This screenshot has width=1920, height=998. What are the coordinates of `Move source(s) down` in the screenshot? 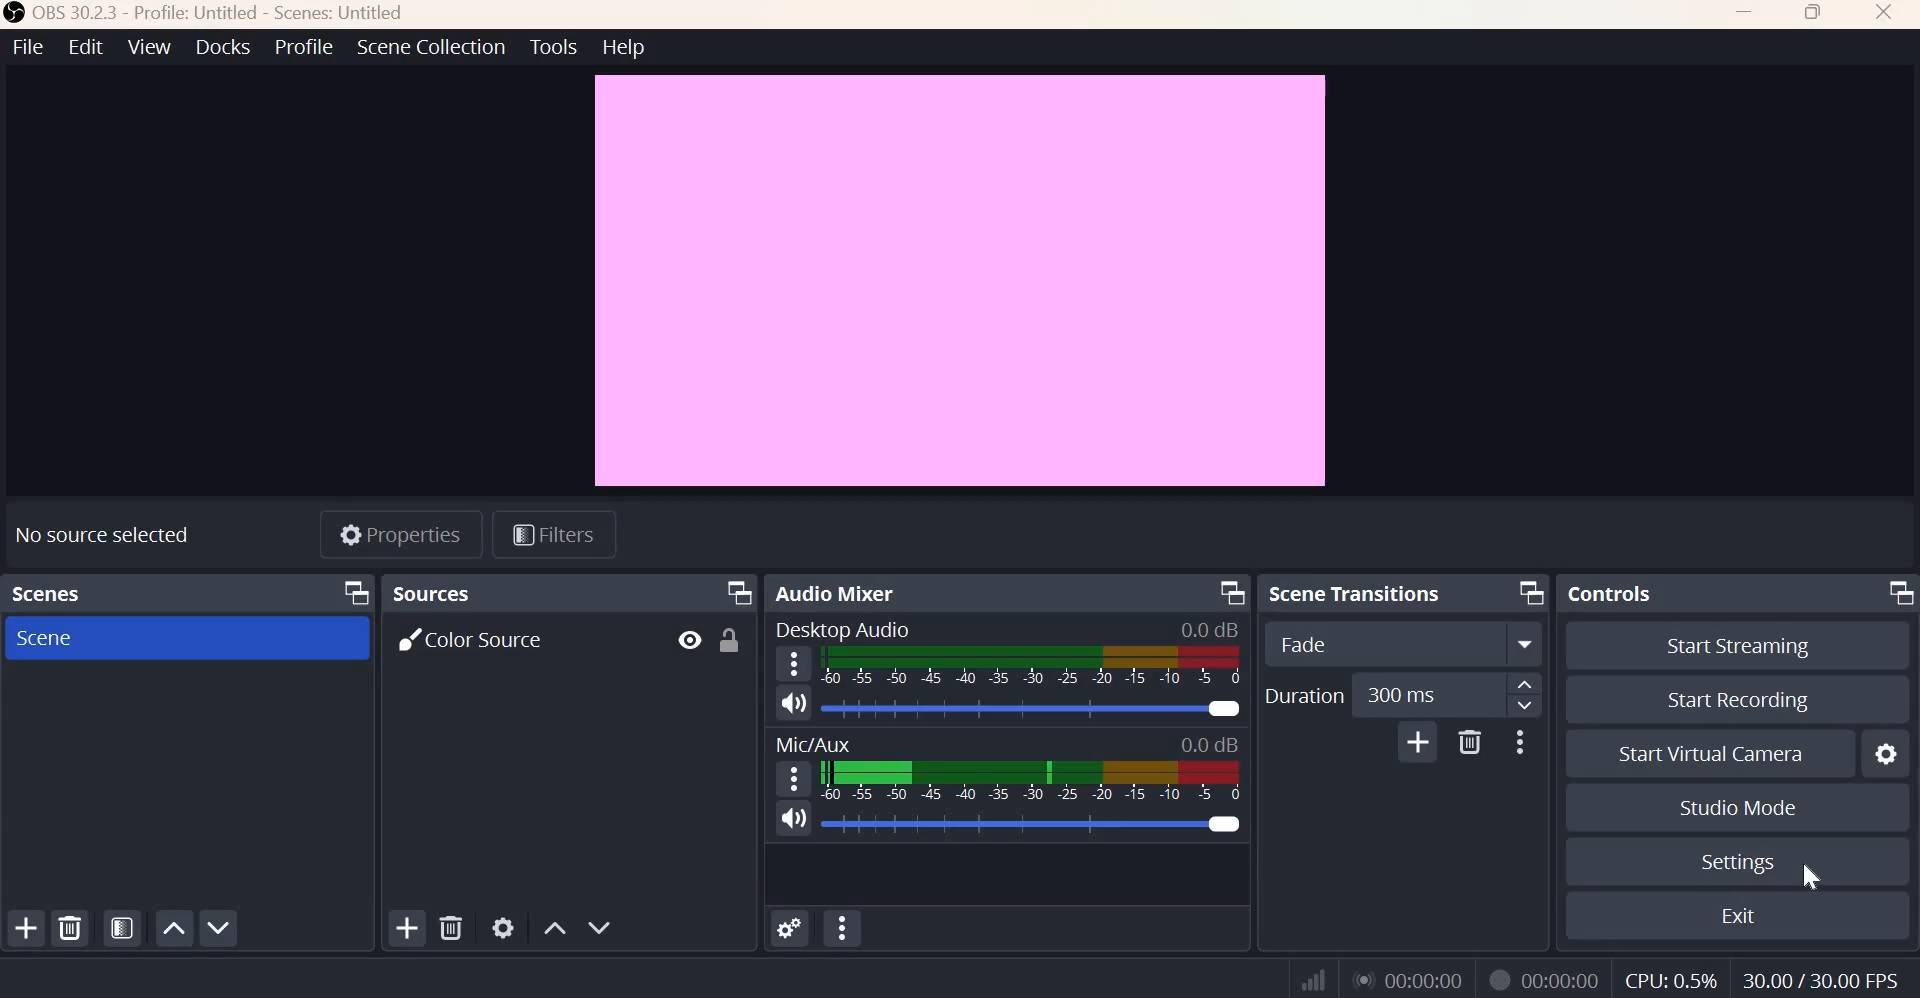 It's located at (600, 927).